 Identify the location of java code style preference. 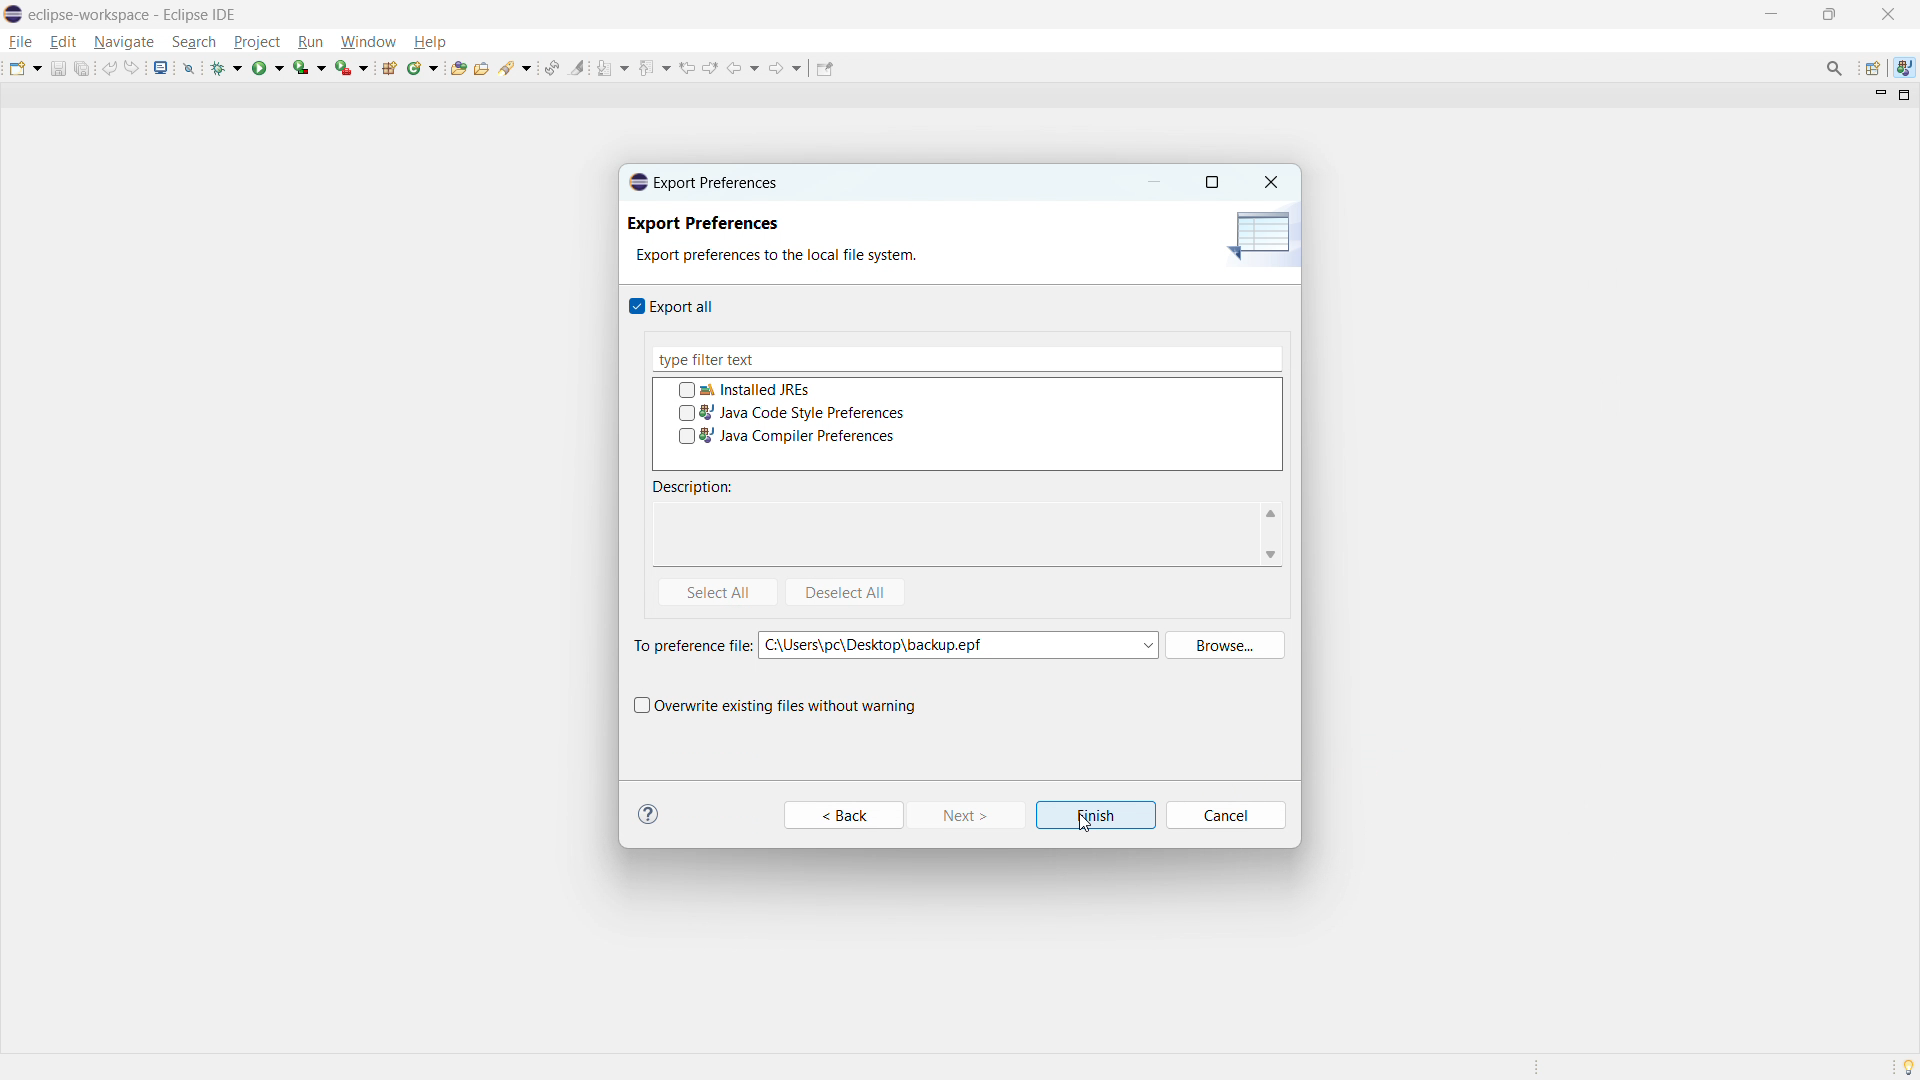
(791, 413).